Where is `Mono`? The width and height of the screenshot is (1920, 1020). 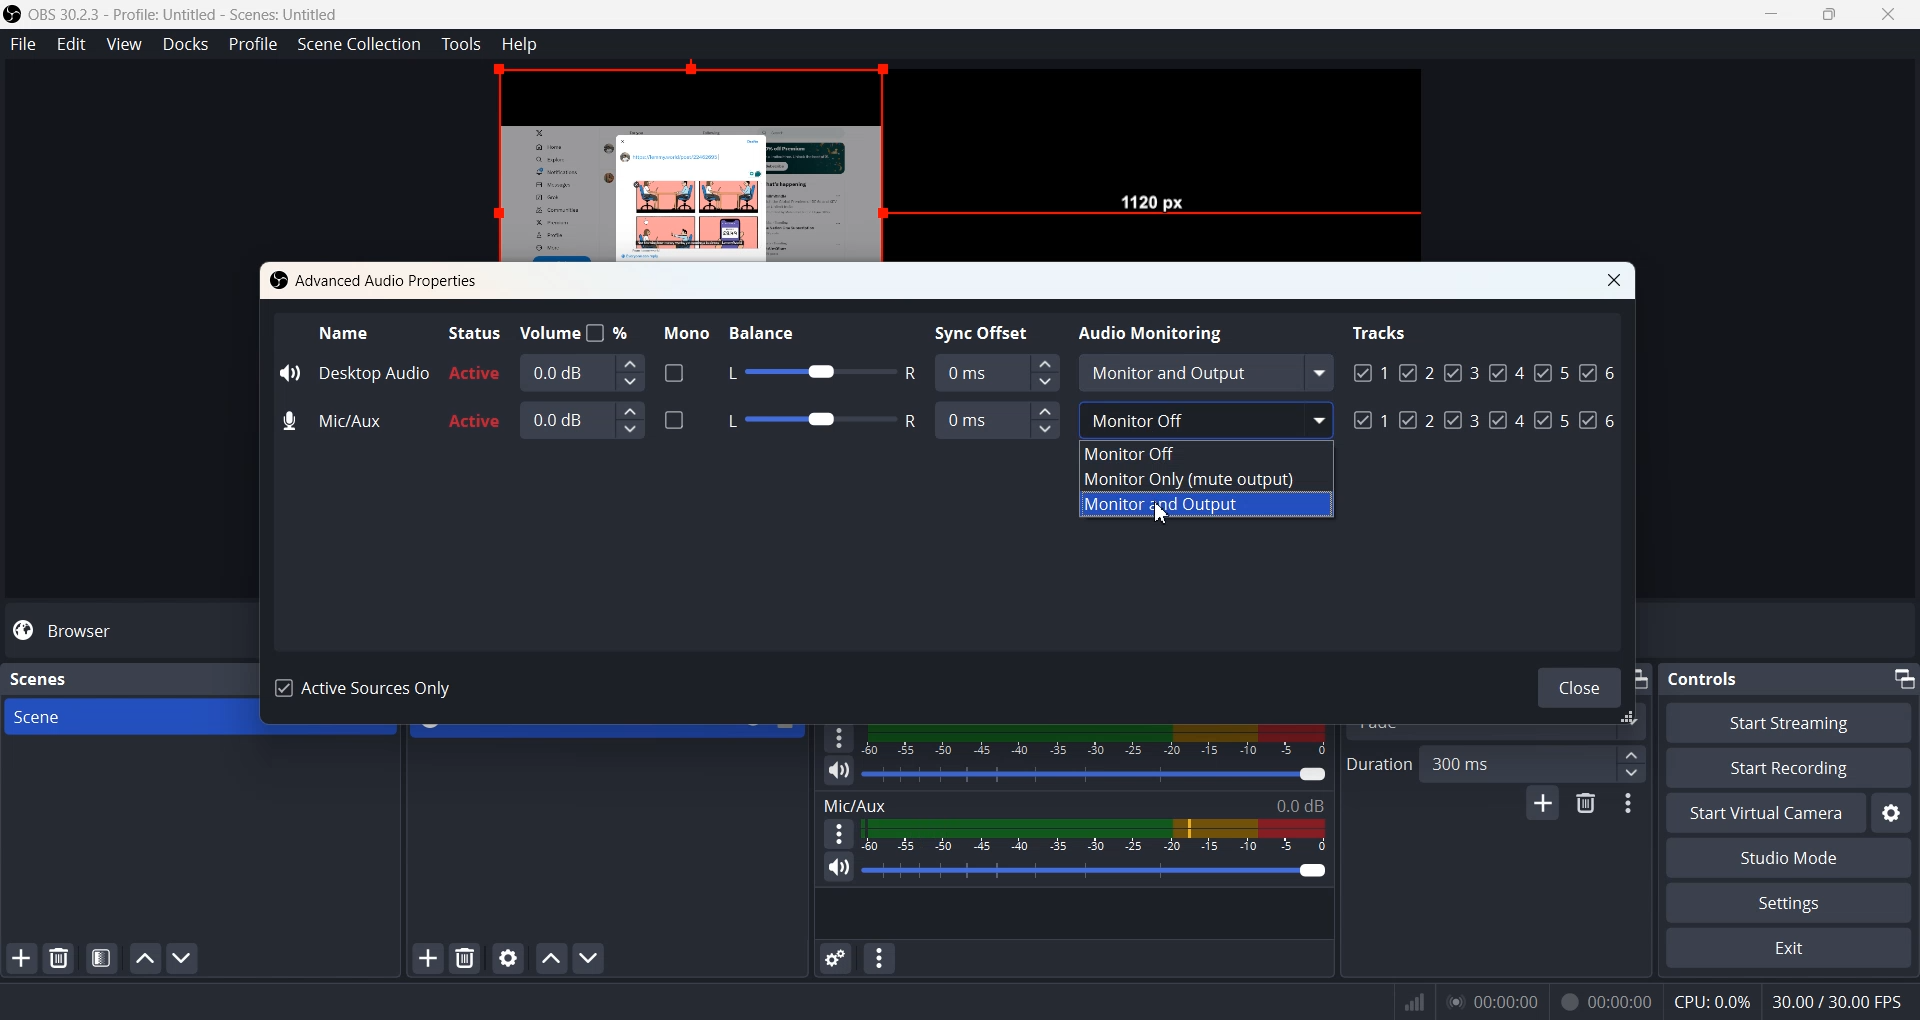
Mono is located at coordinates (681, 330).